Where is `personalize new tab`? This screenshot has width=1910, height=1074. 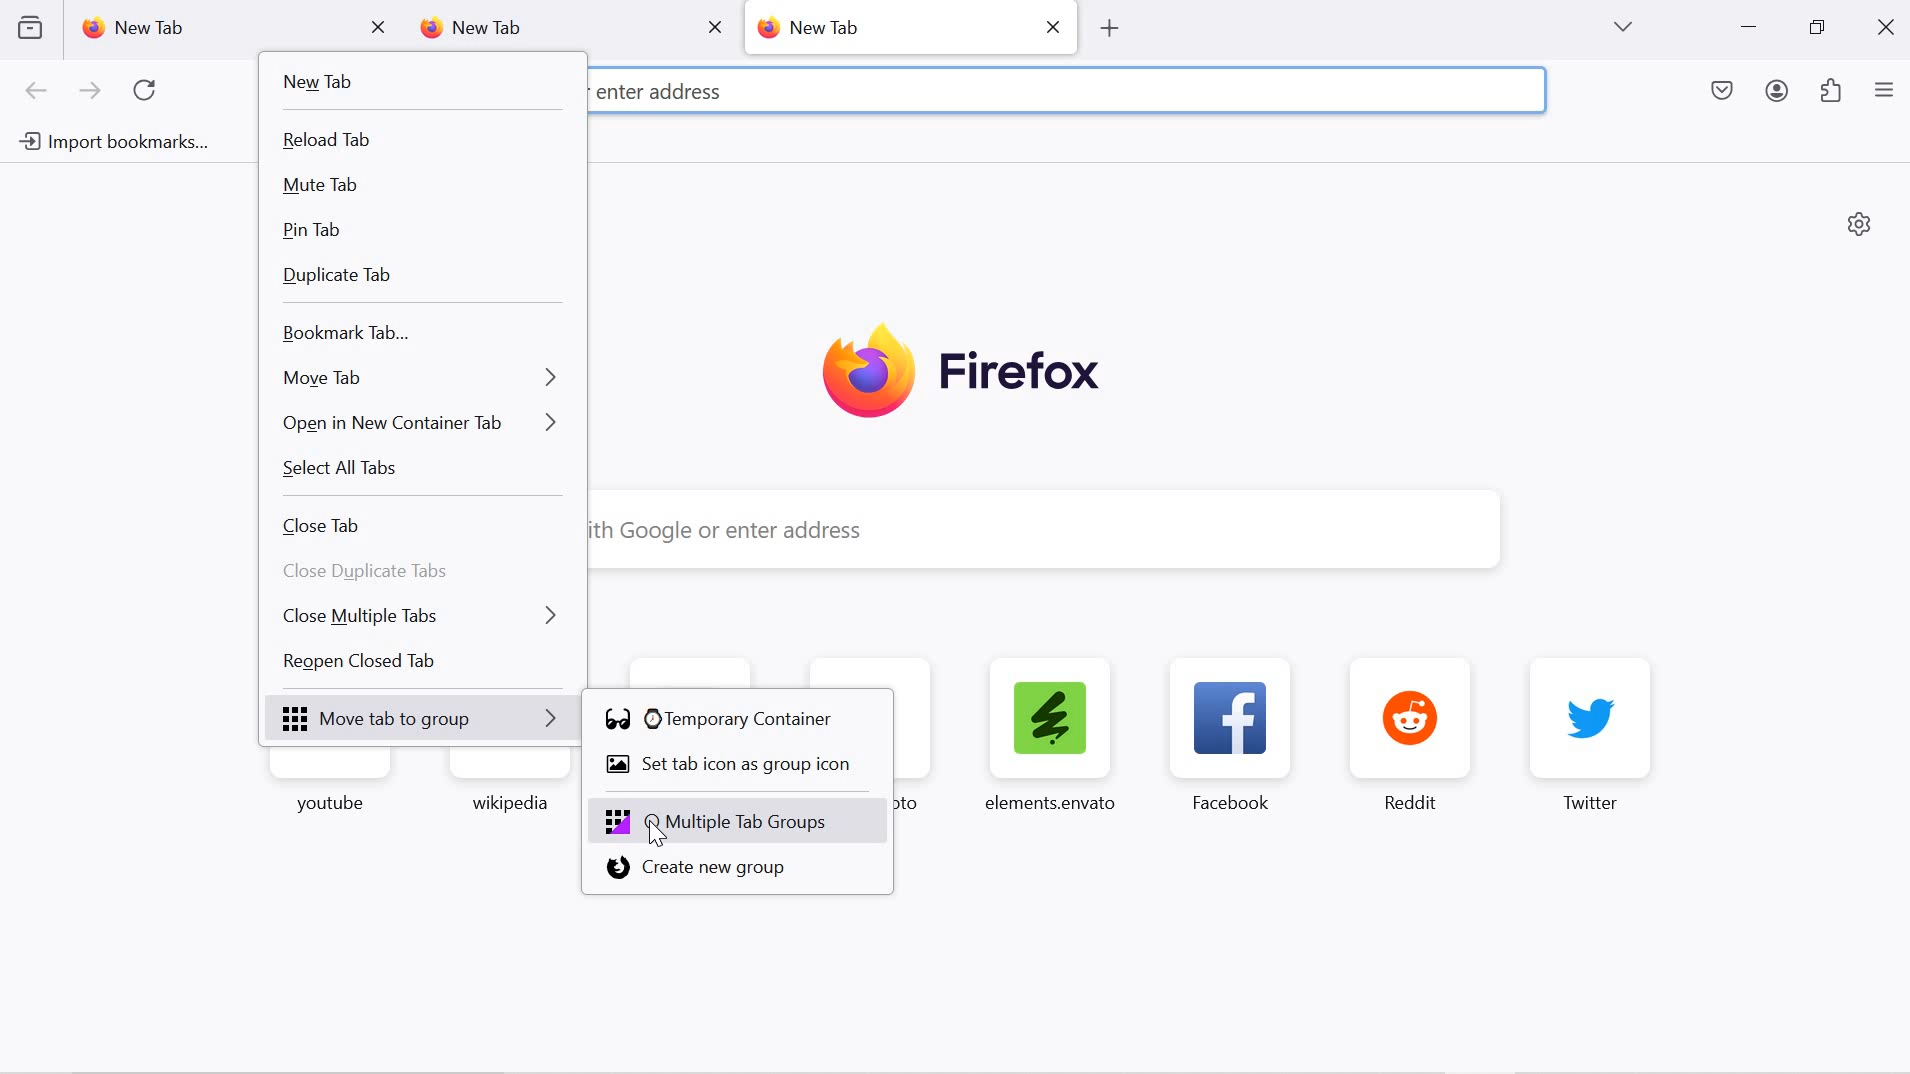 personalize new tab is located at coordinates (1860, 223).